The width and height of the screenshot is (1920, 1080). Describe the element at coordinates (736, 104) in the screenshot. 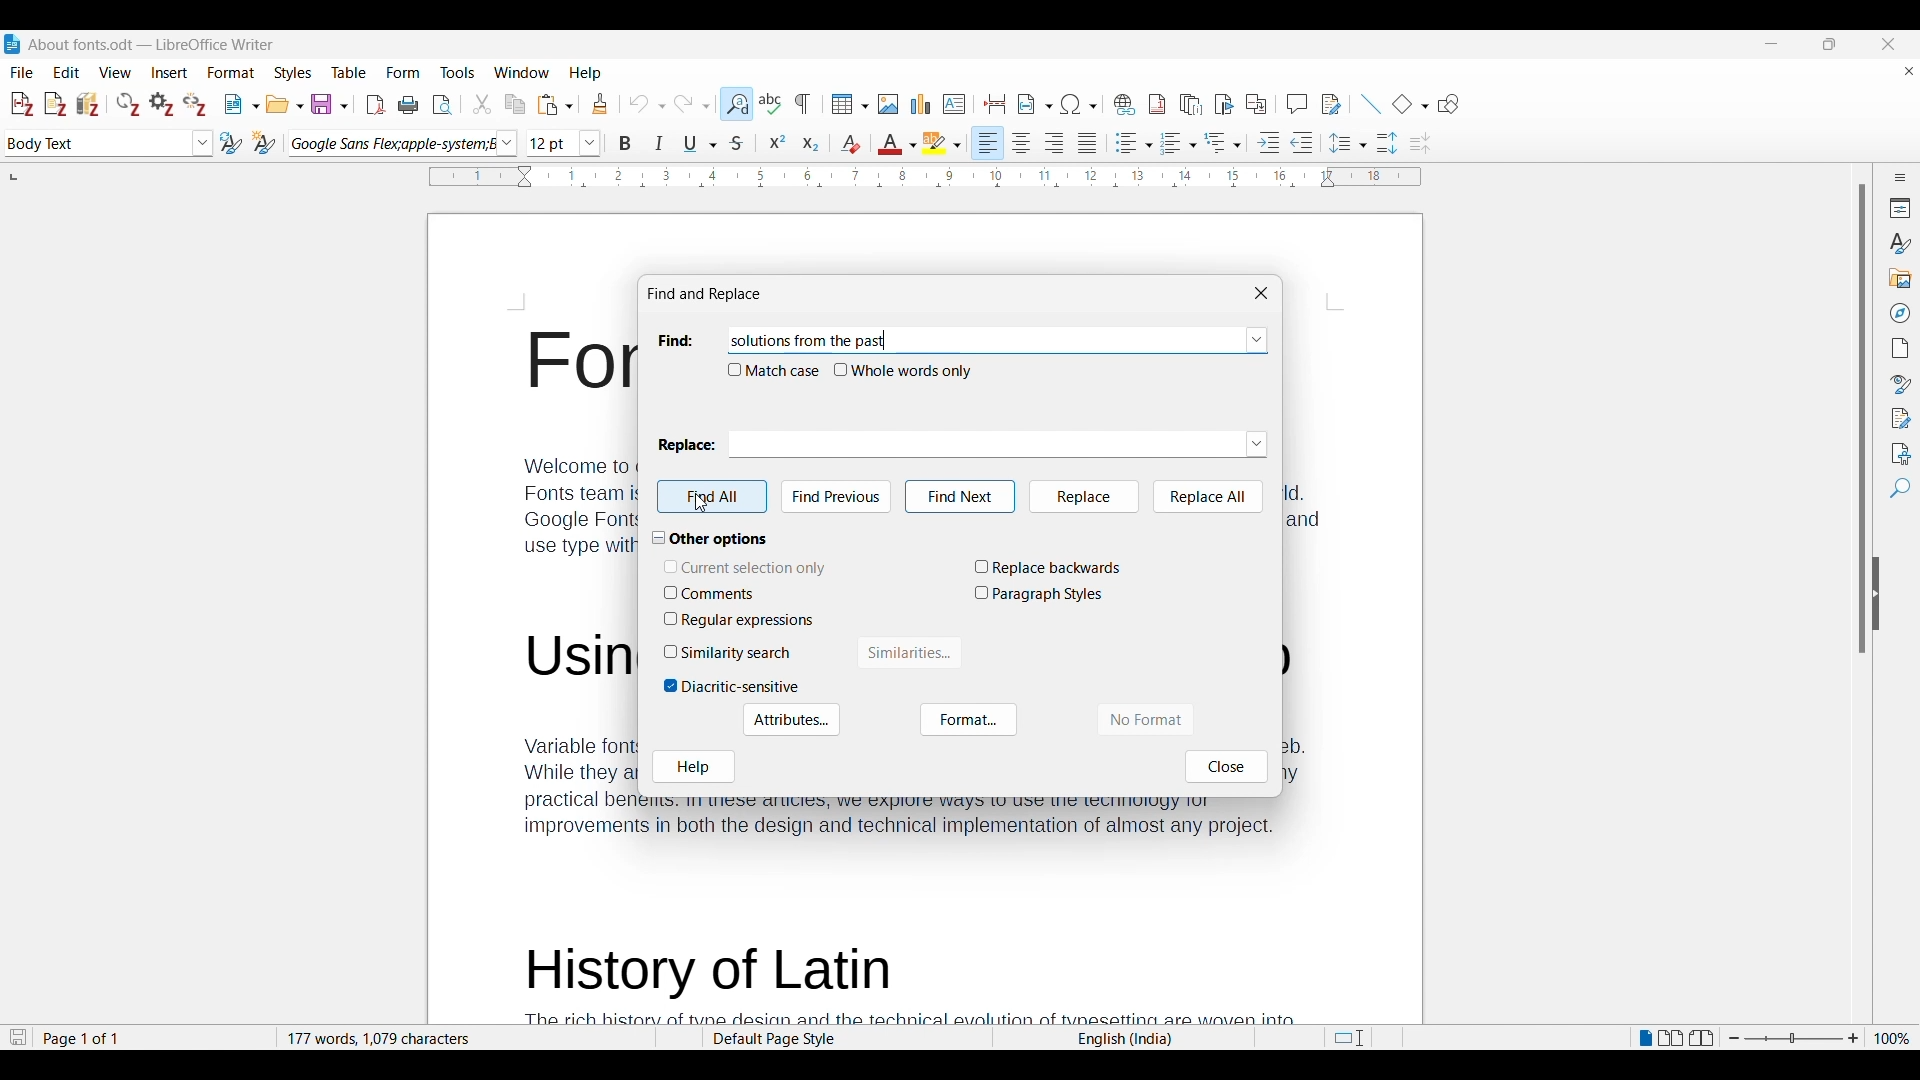

I see `Find and replace` at that location.